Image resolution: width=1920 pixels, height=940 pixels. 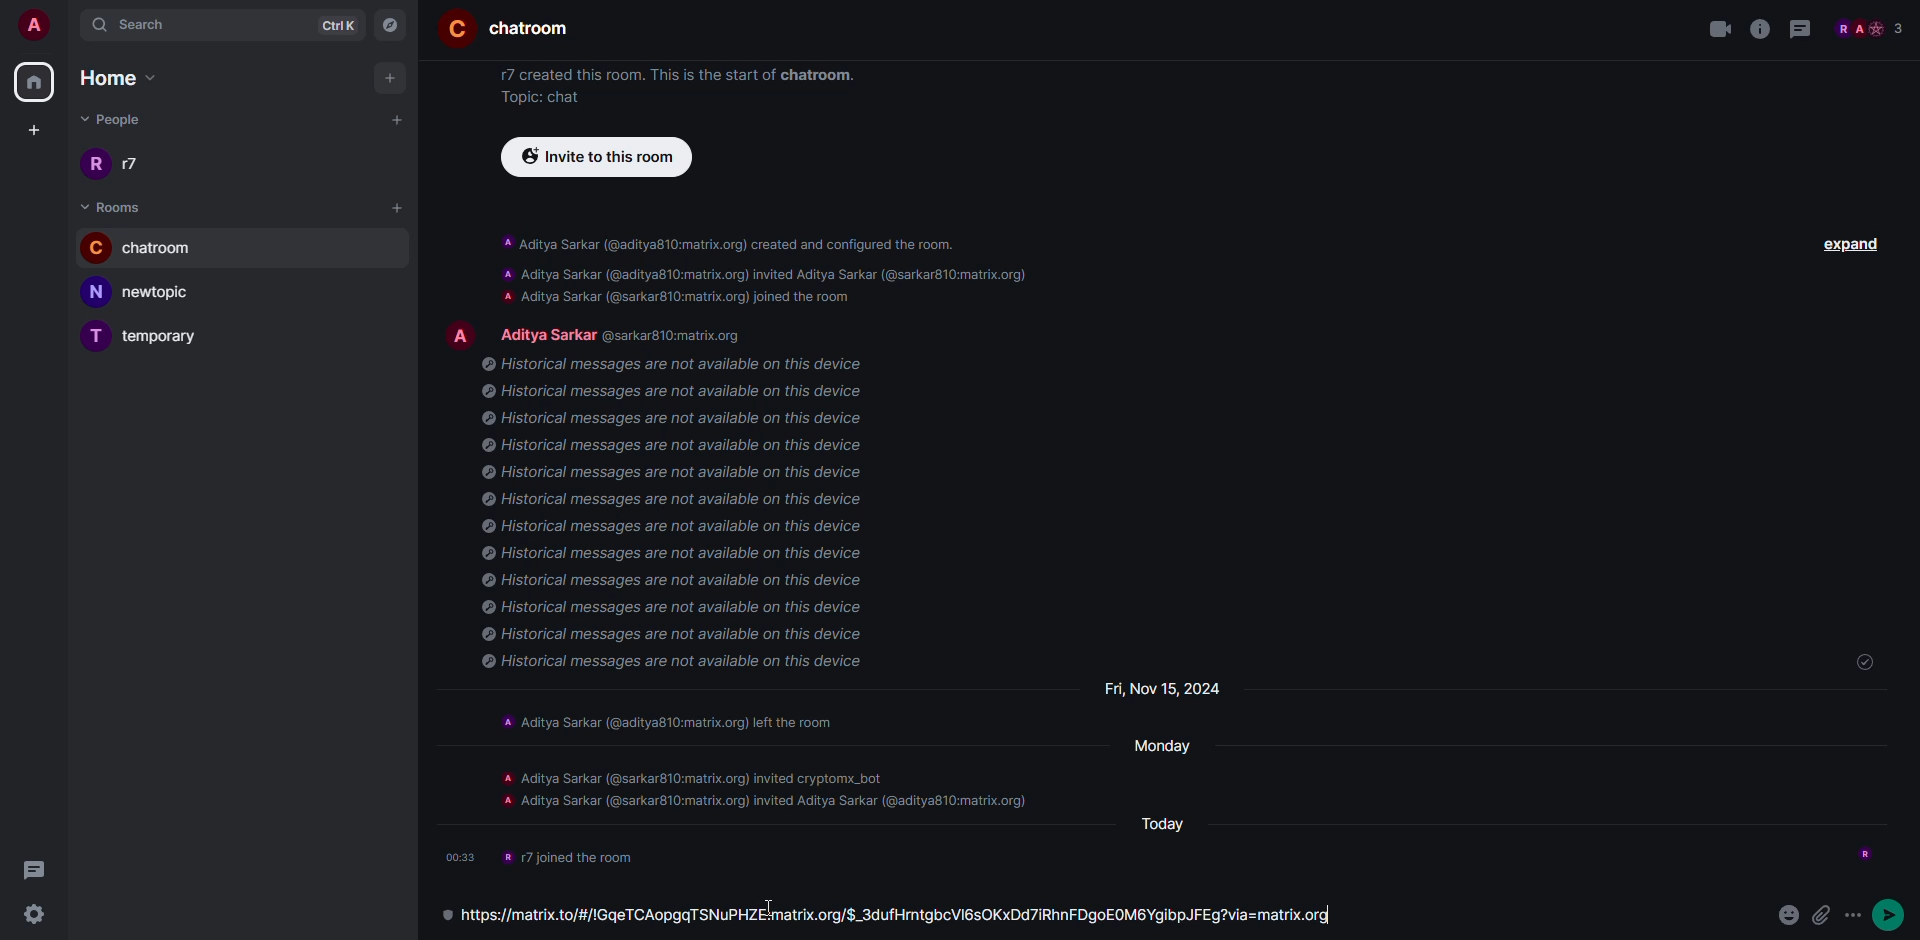 What do you see at coordinates (759, 789) in the screenshot?
I see `A Aditya Sarkar (@sarkar810:matrix.org) invited cryptomx_bot
a Aditya Sarkar (@sarkar810:matrix.org) invited Aditya Sarkar (@aditya810:matrix.org)` at bounding box center [759, 789].